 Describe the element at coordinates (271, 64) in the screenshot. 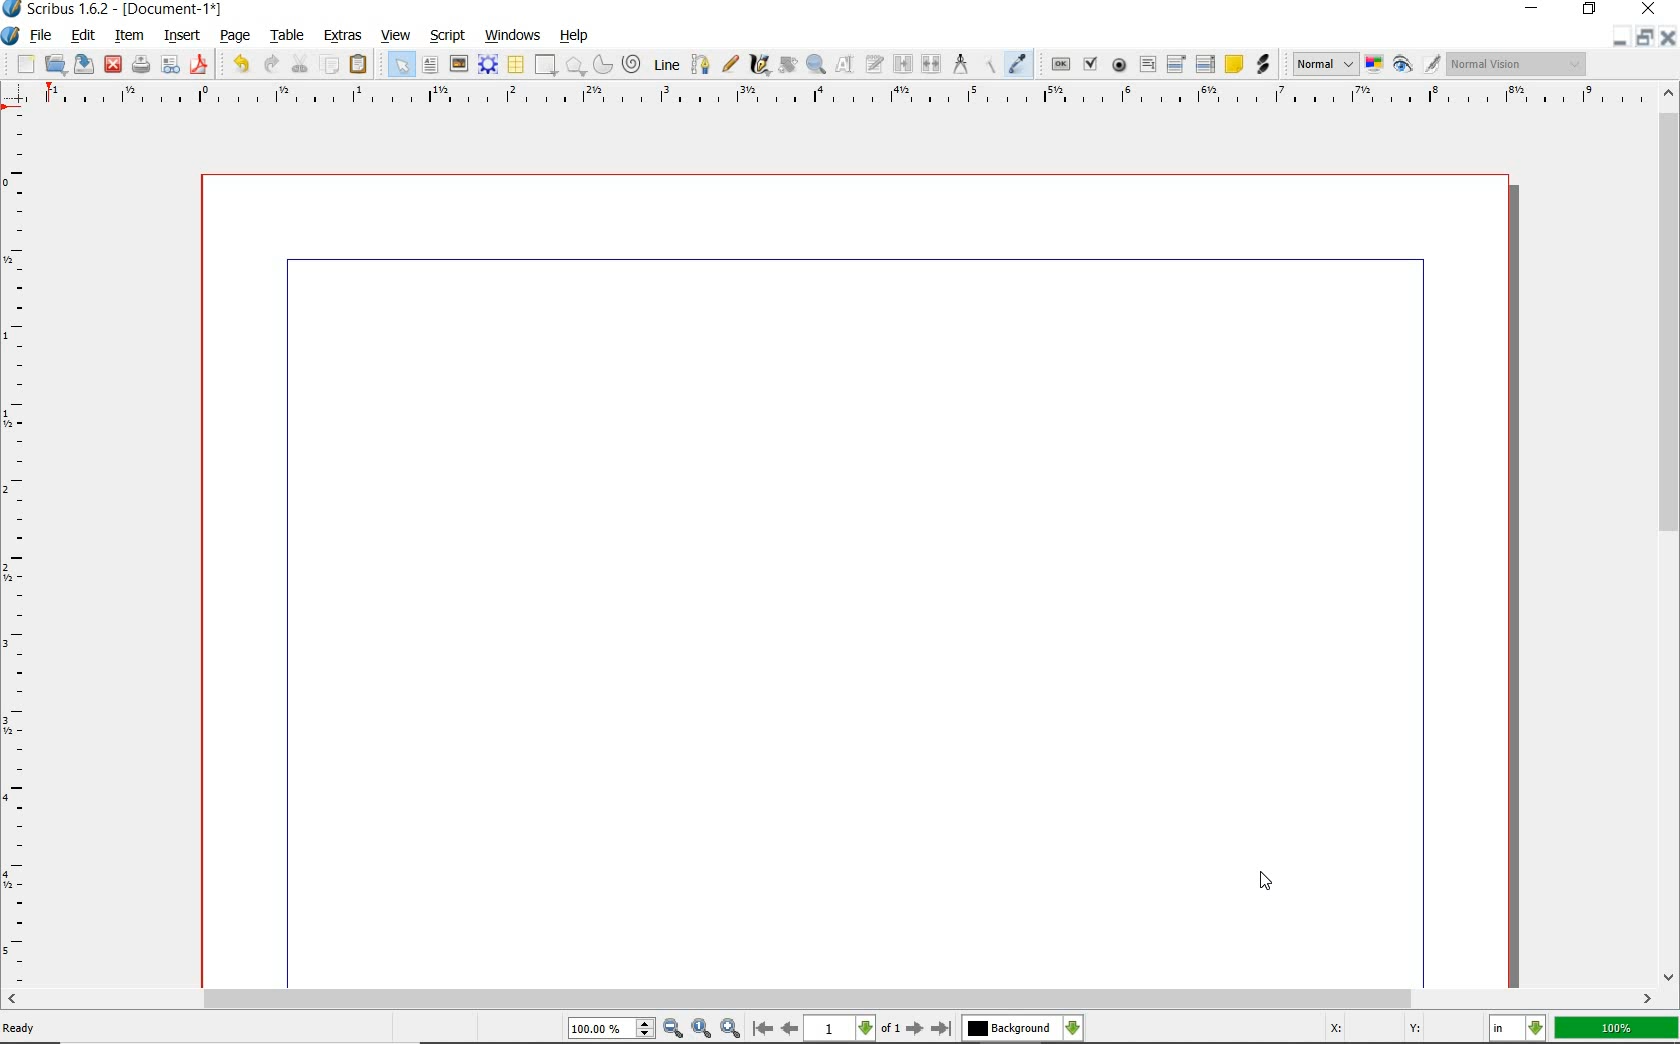

I see `redo` at that location.